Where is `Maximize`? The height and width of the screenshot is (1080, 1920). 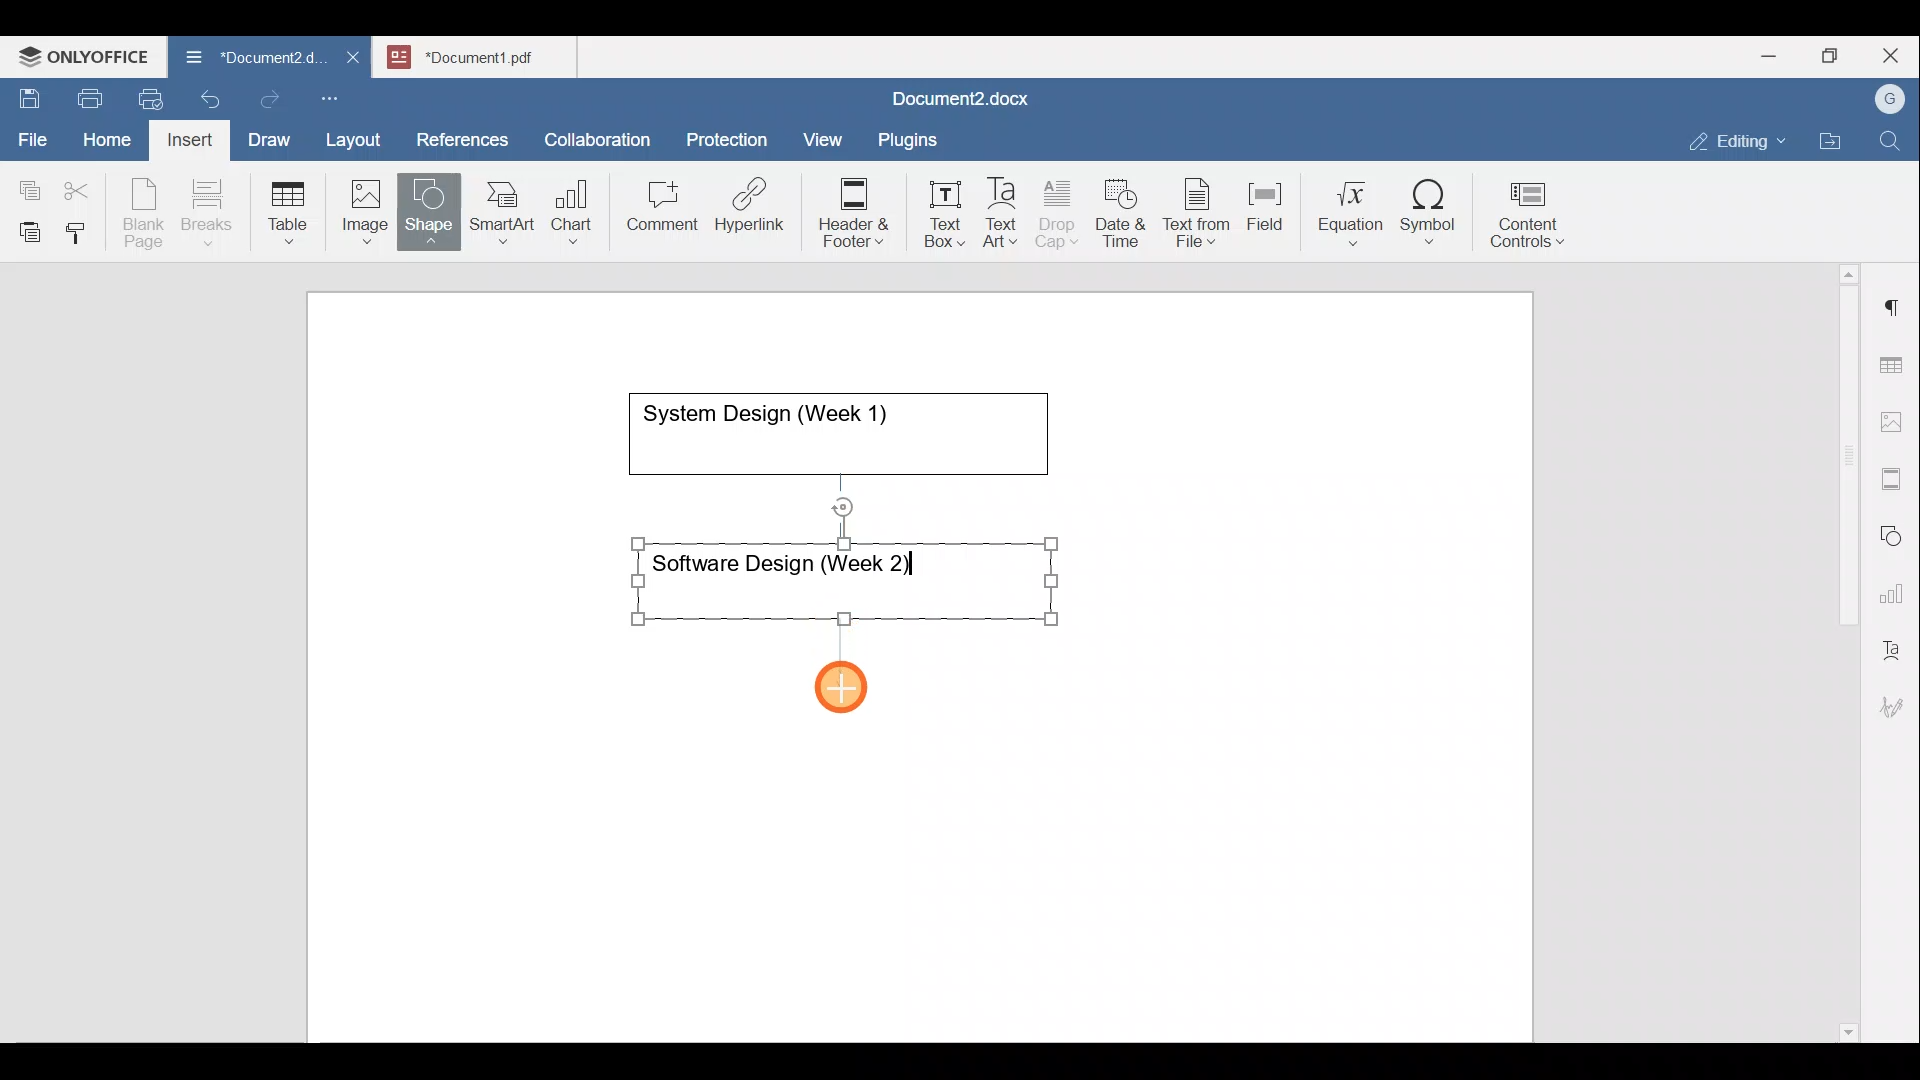 Maximize is located at coordinates (1835, 56).